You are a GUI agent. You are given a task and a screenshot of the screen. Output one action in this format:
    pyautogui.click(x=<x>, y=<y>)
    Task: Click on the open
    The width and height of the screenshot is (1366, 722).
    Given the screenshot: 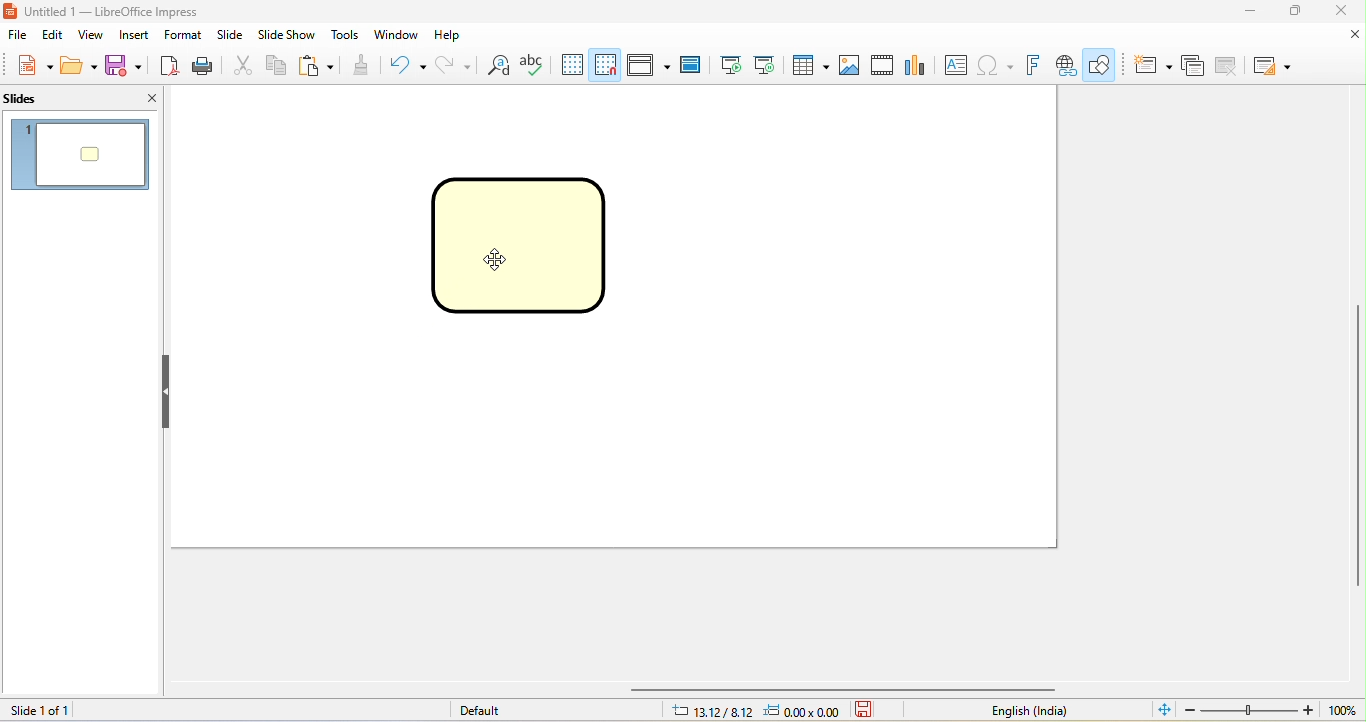 What is the action you would take?
    pyautogui.click(x=77, y=64)
    